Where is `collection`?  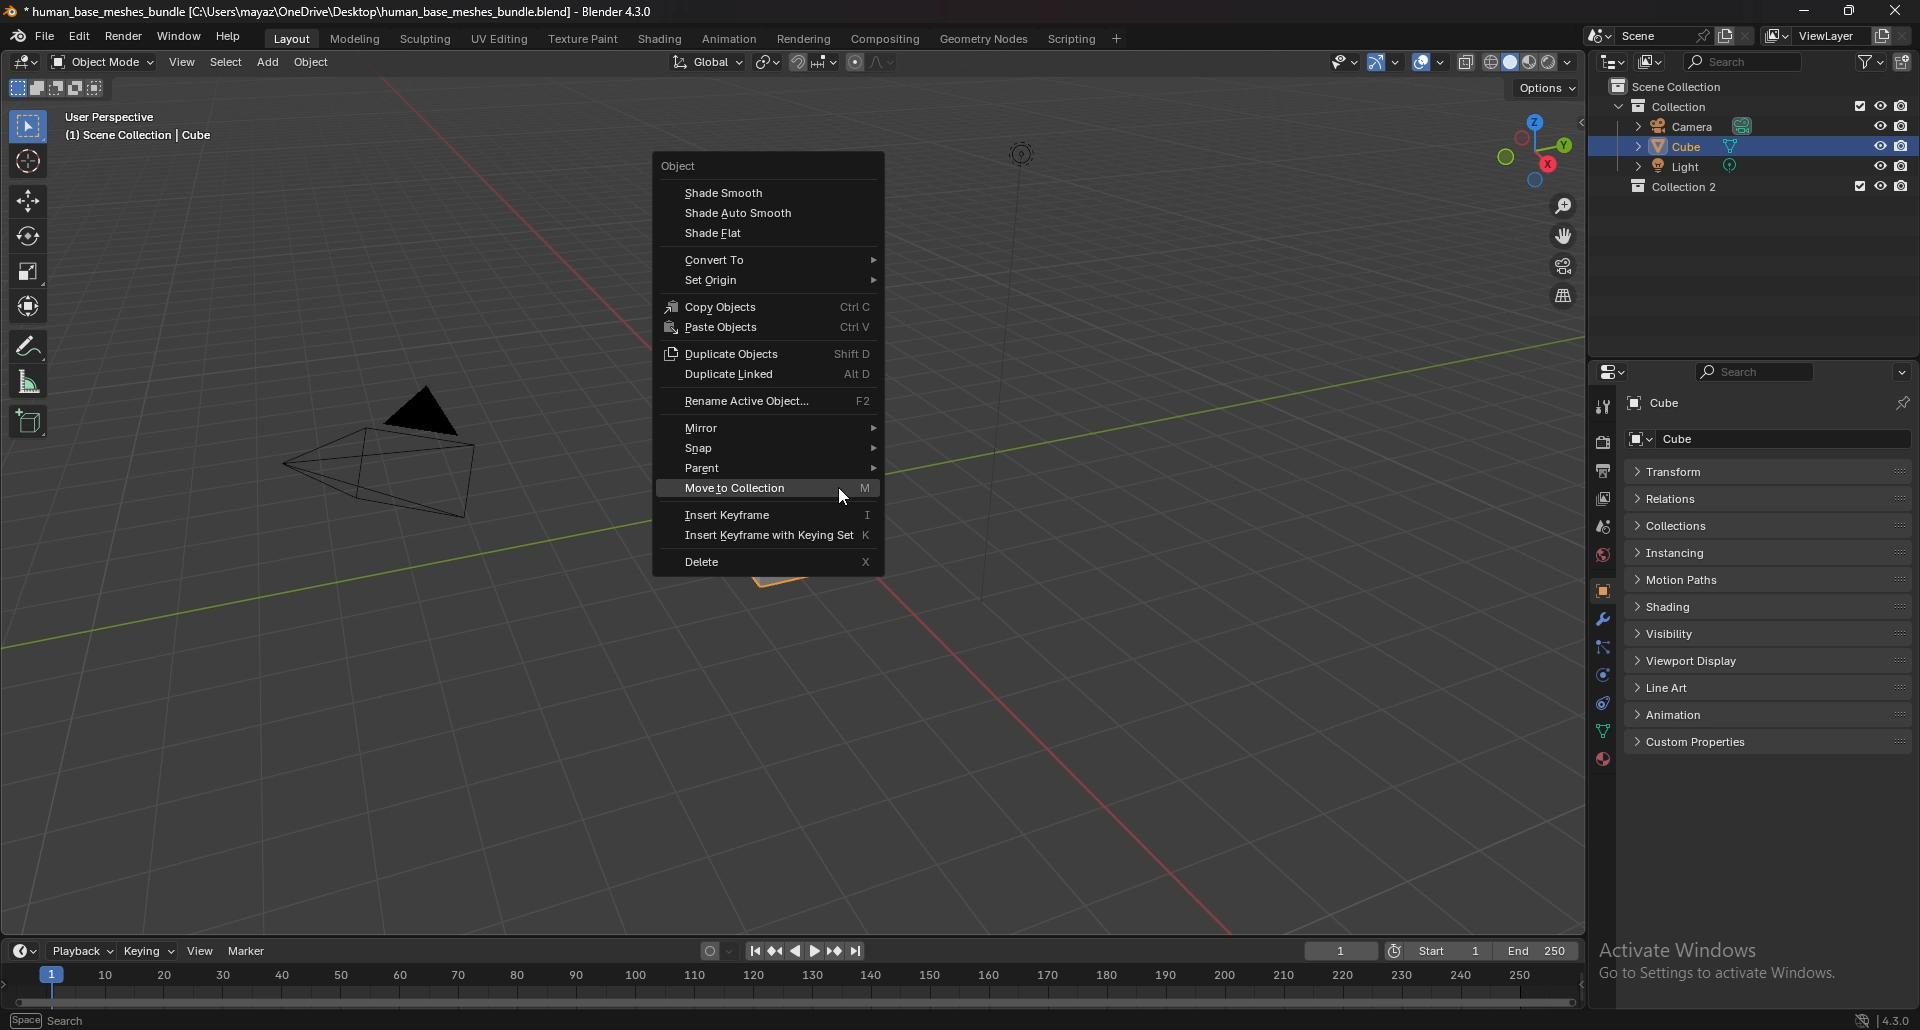 collection is located at coordinates (1687, 186).